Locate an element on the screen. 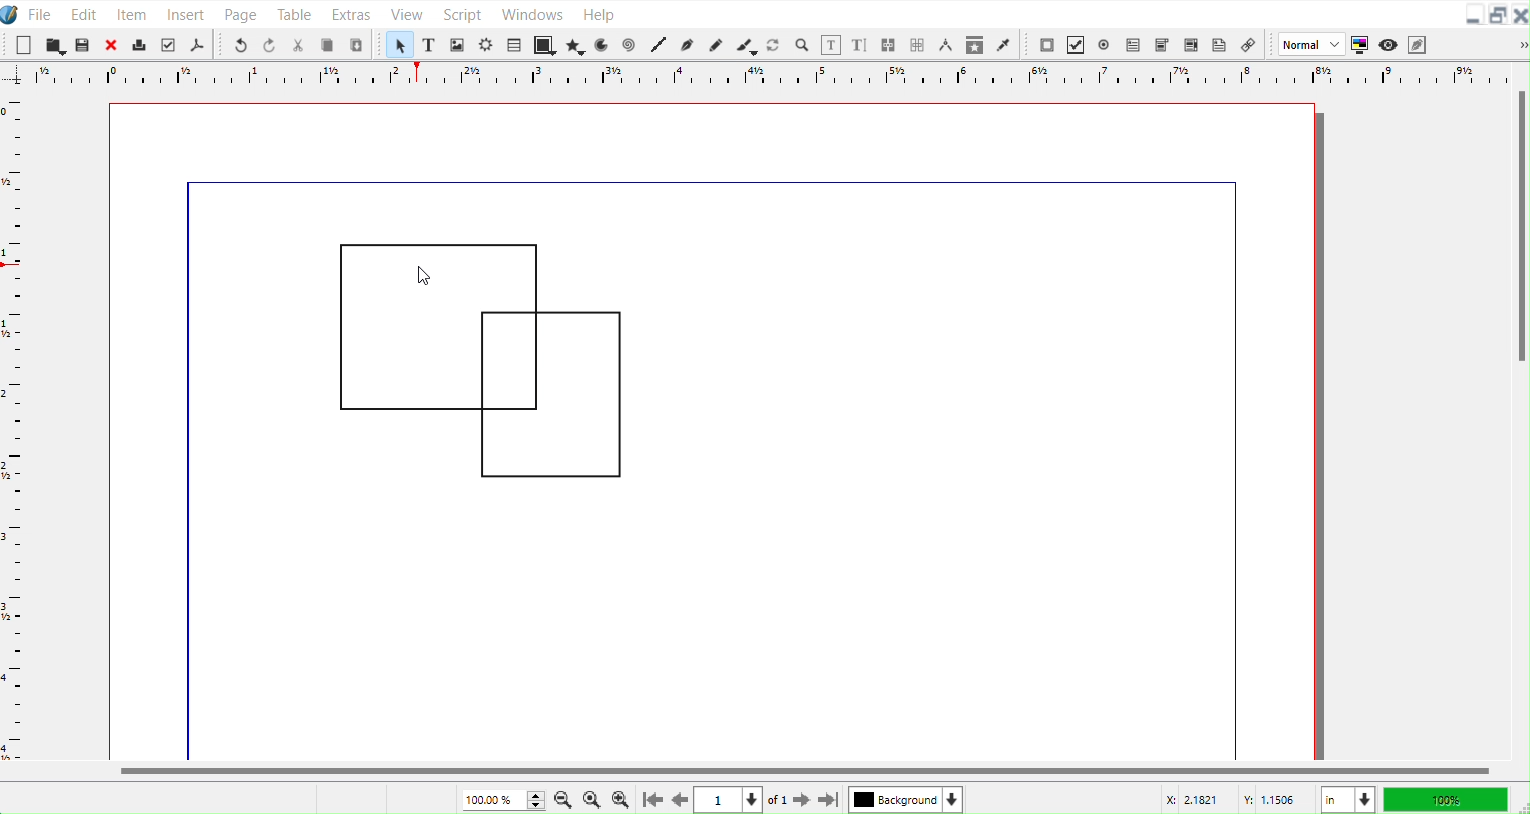 This screenshot has width=1530, height=814. Insert is located at coordinates (186, 13).